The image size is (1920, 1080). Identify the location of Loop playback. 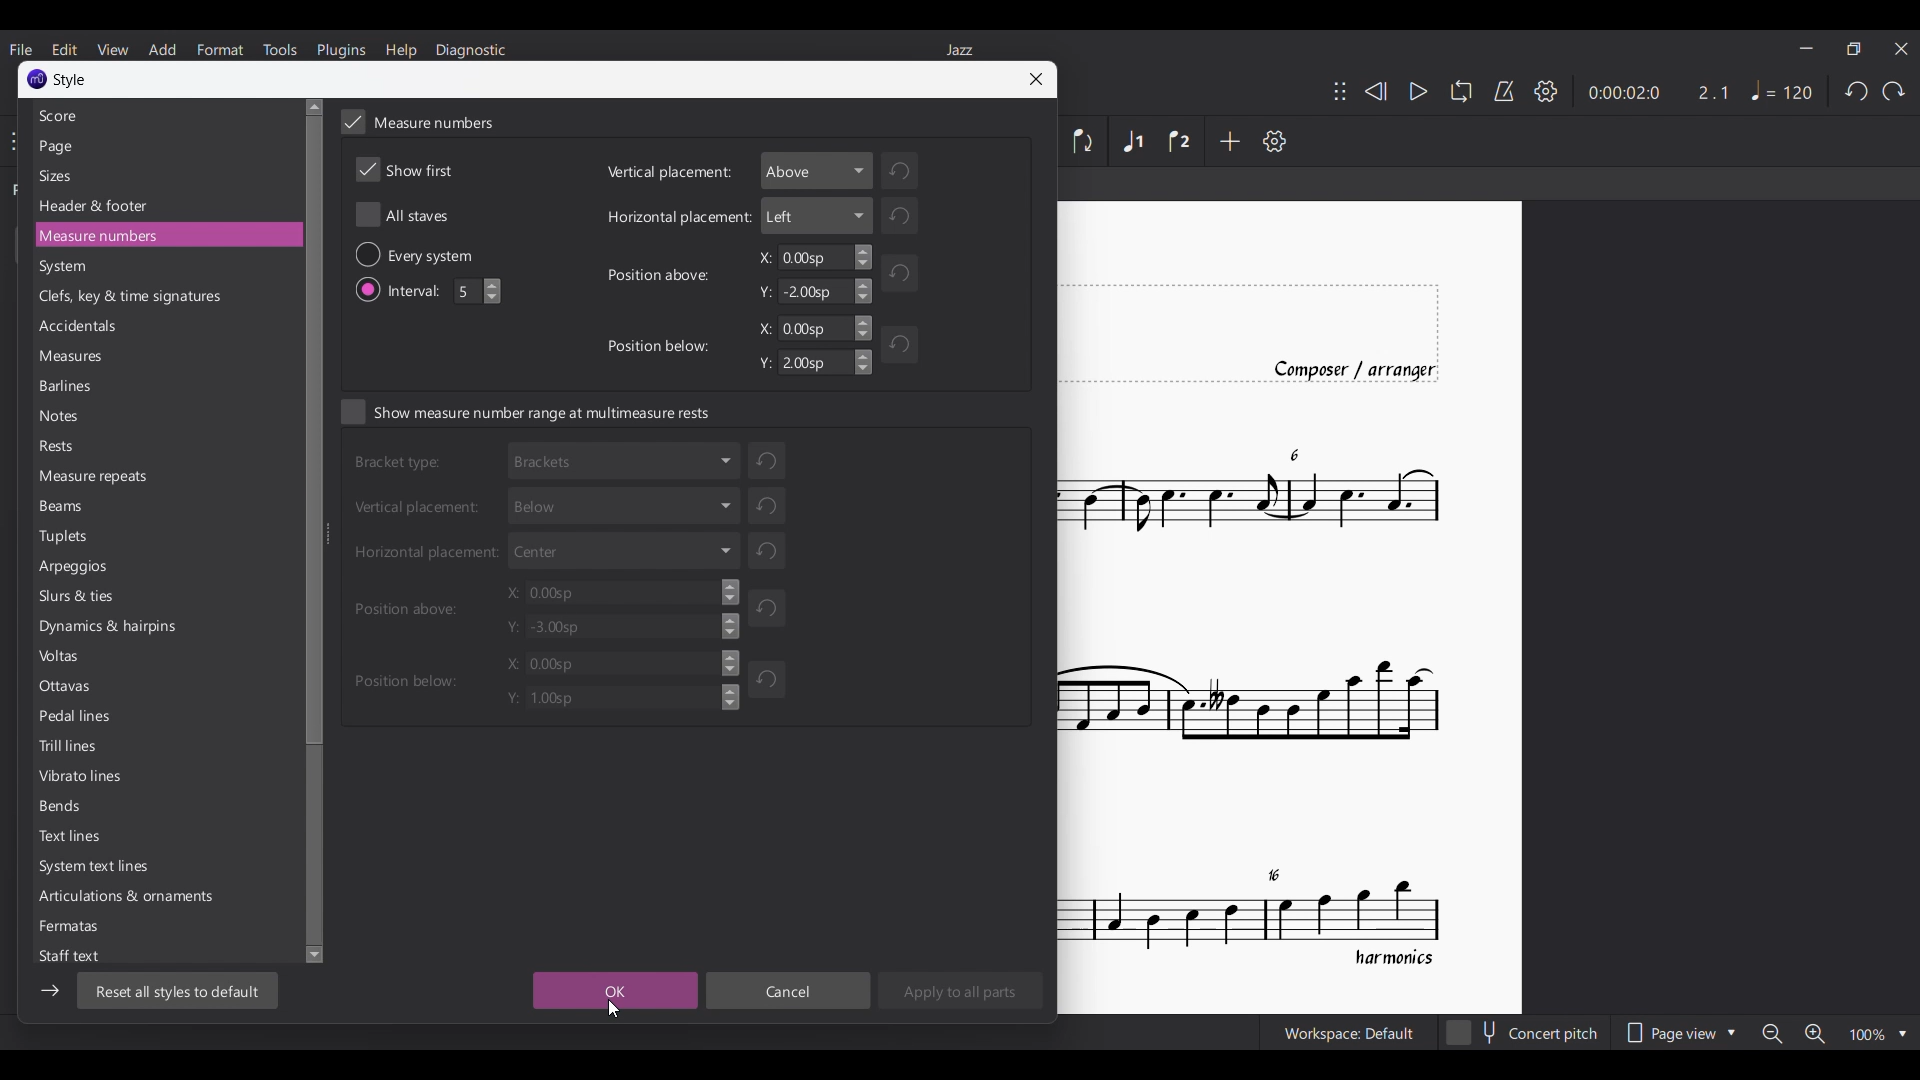
(1460, 90).